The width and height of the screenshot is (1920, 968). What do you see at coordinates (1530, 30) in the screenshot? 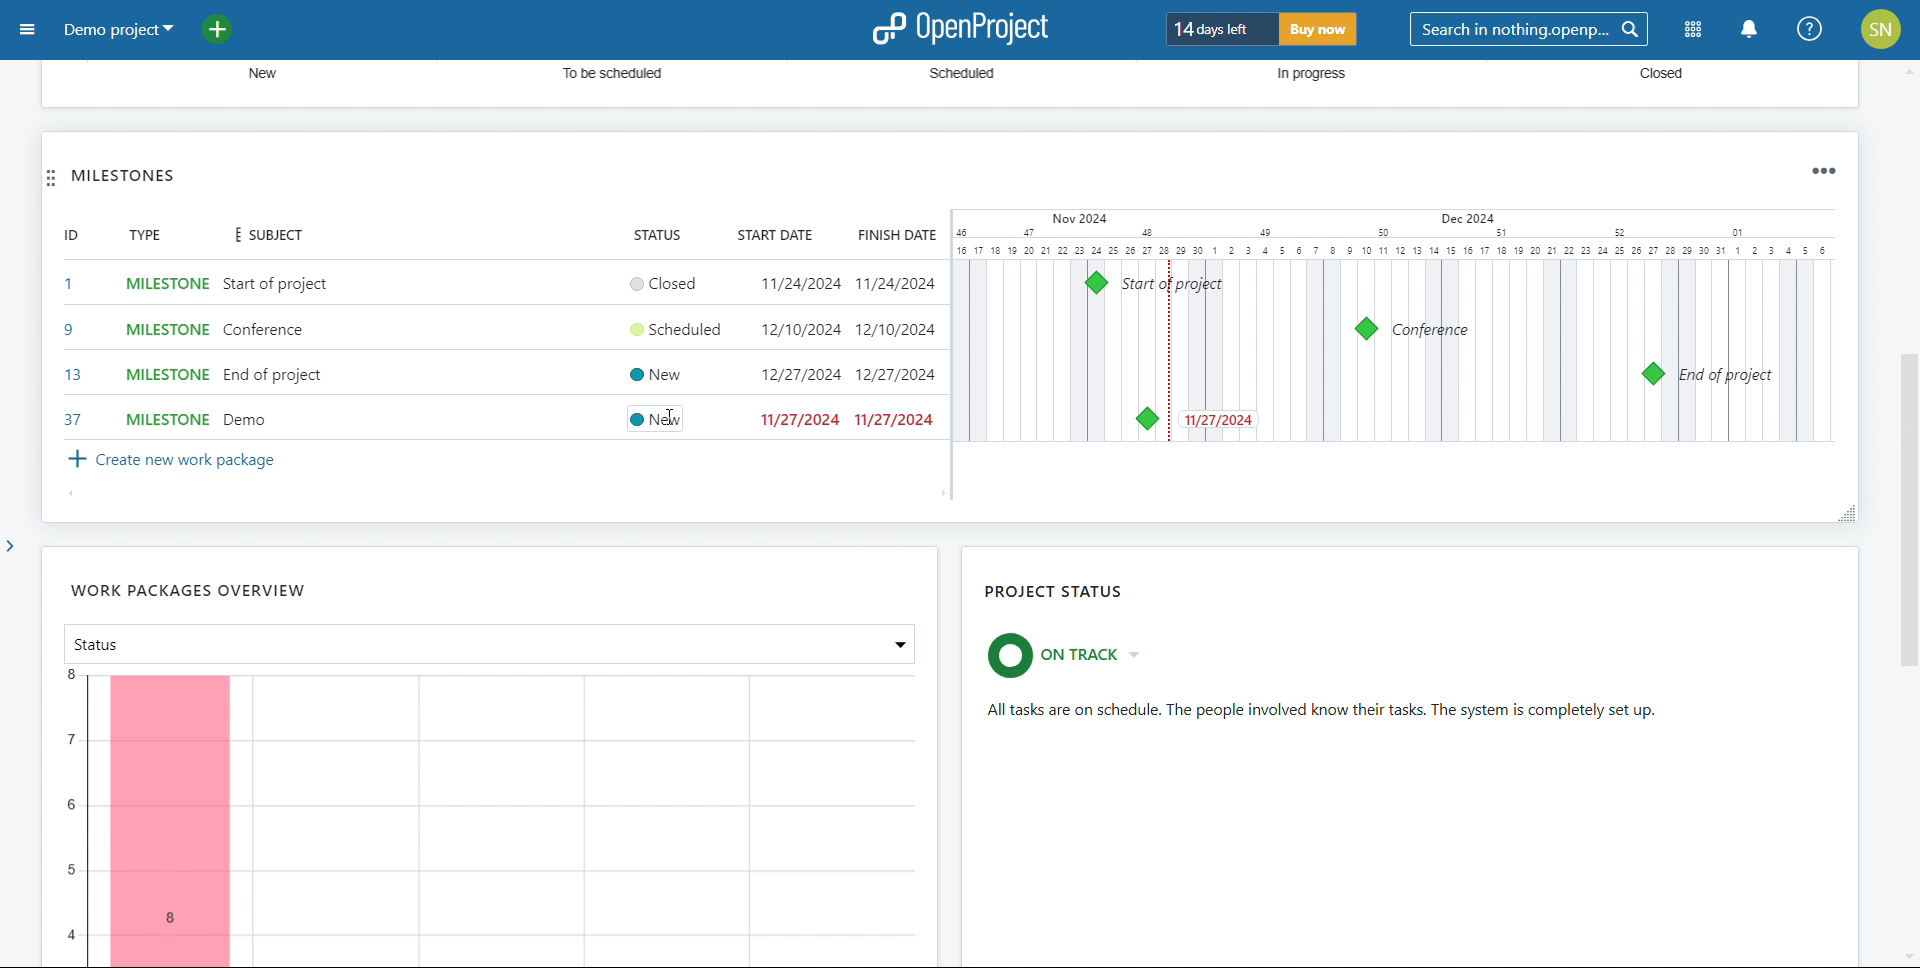
I see `search` at bounding box center [1530, 30].